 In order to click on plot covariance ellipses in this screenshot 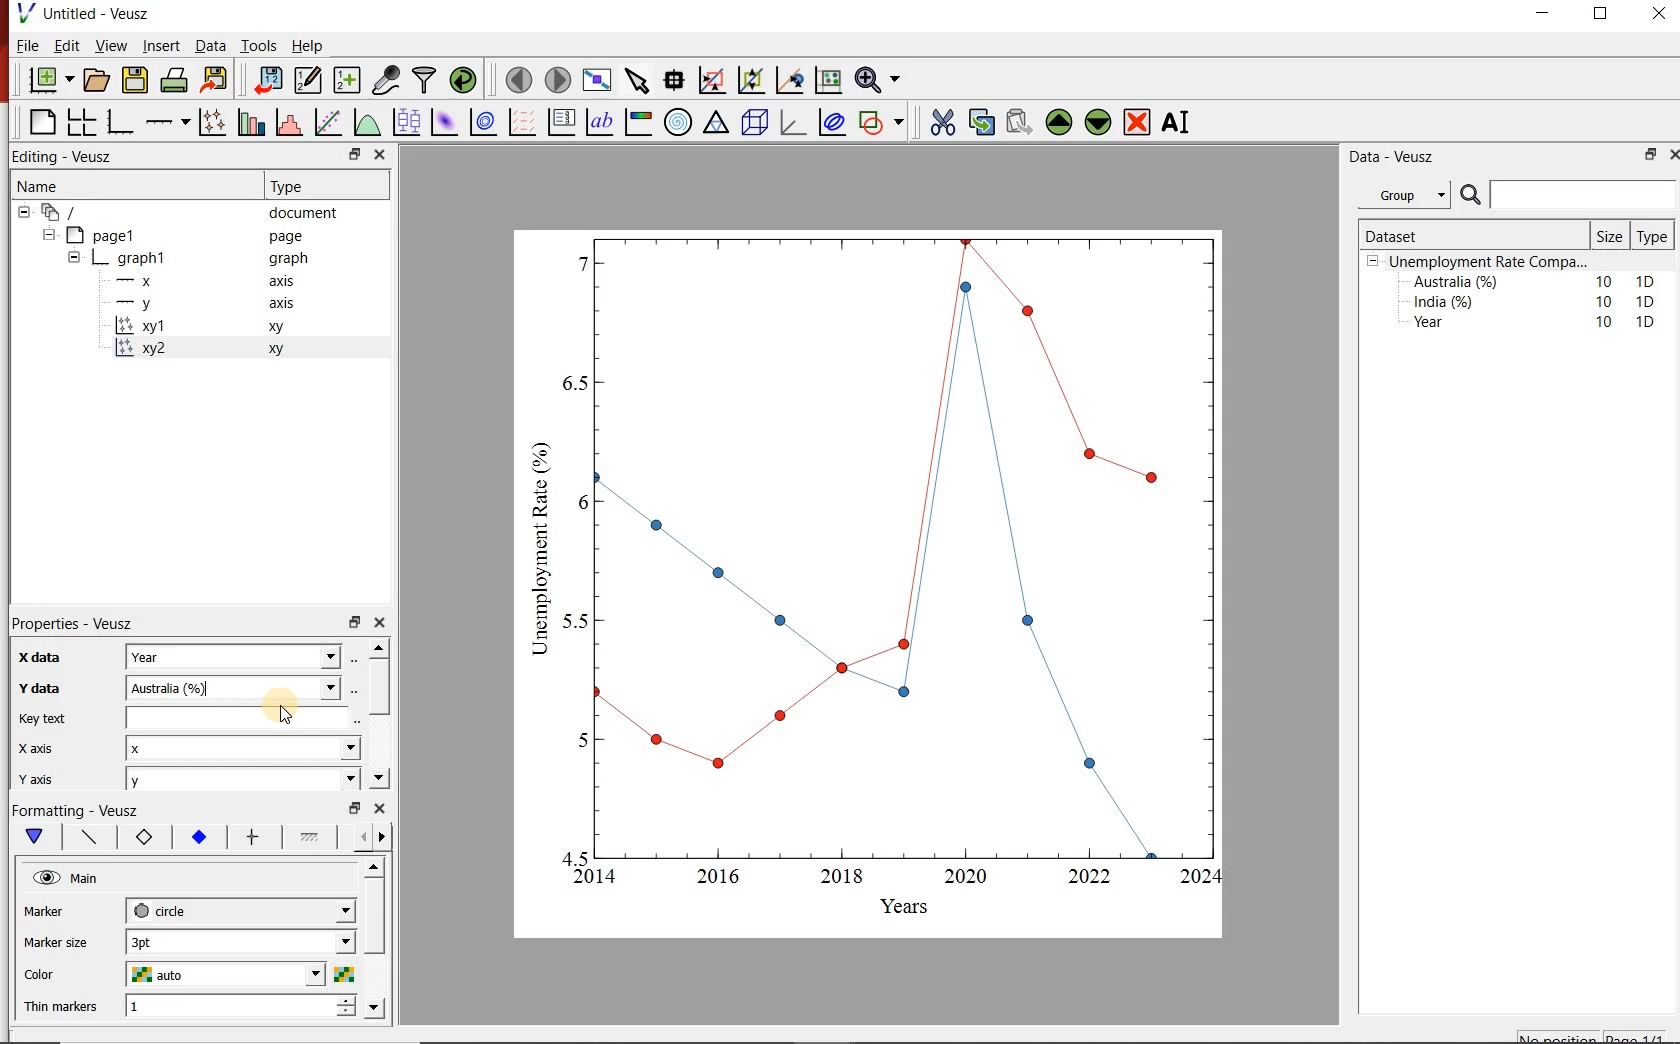, I will do `click(833, 122)`.